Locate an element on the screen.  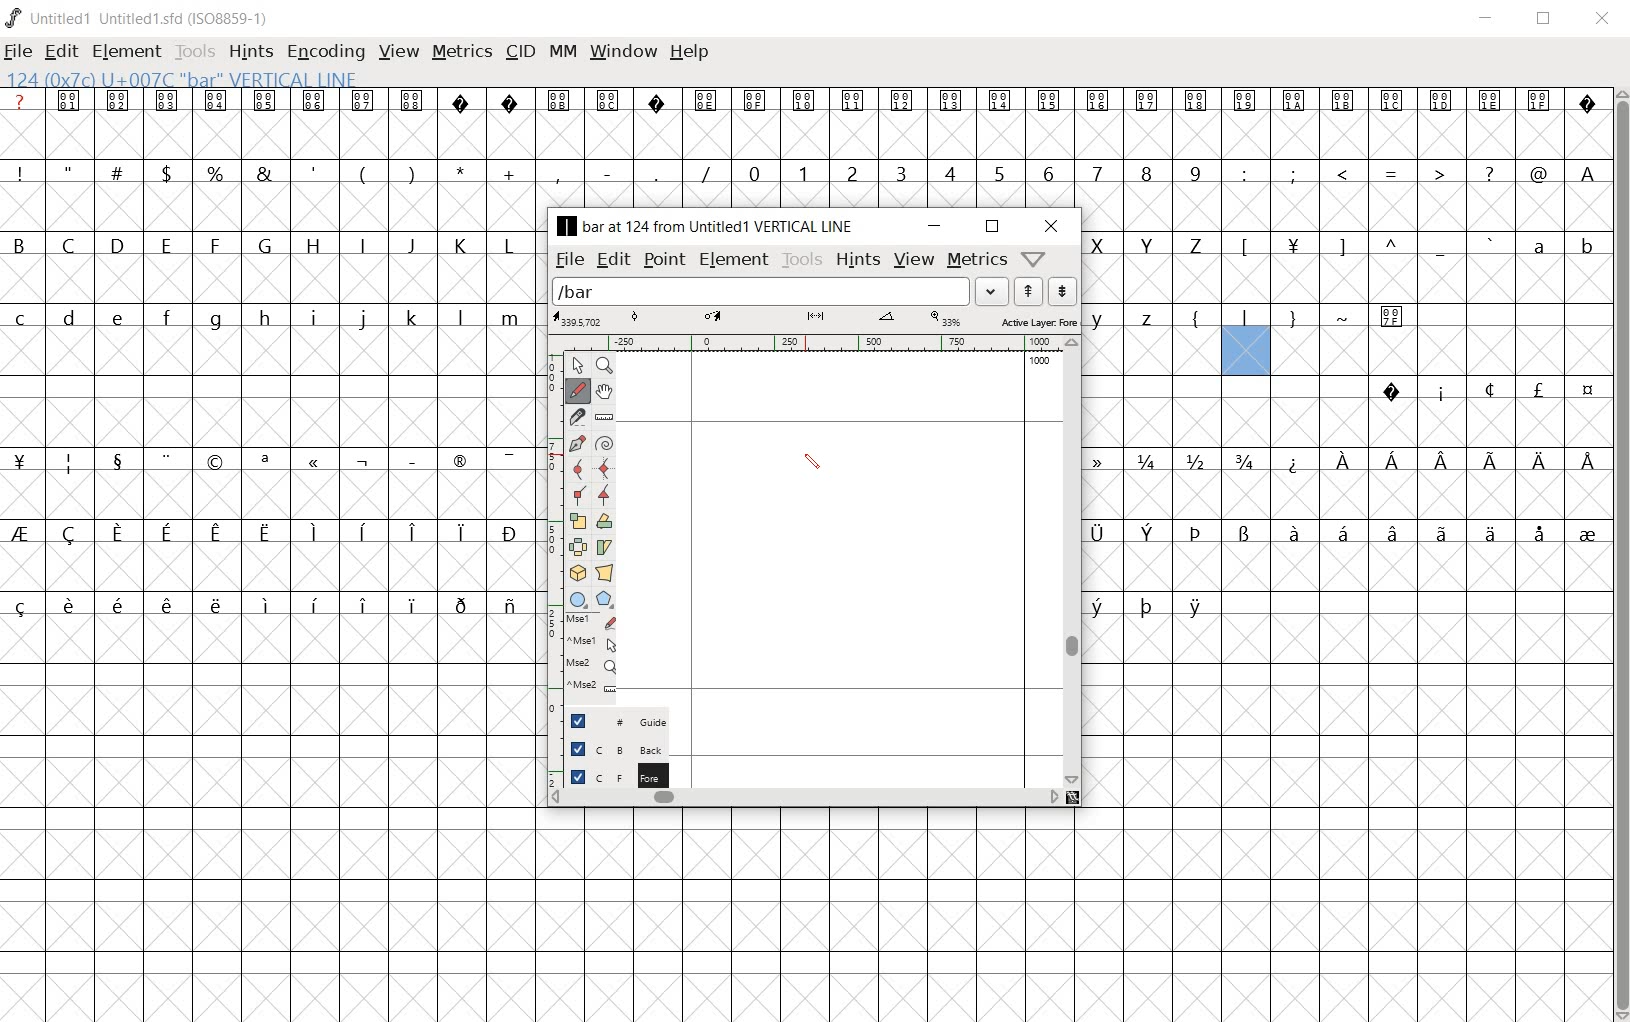
empty cells is located at coordinates (1347, 710).